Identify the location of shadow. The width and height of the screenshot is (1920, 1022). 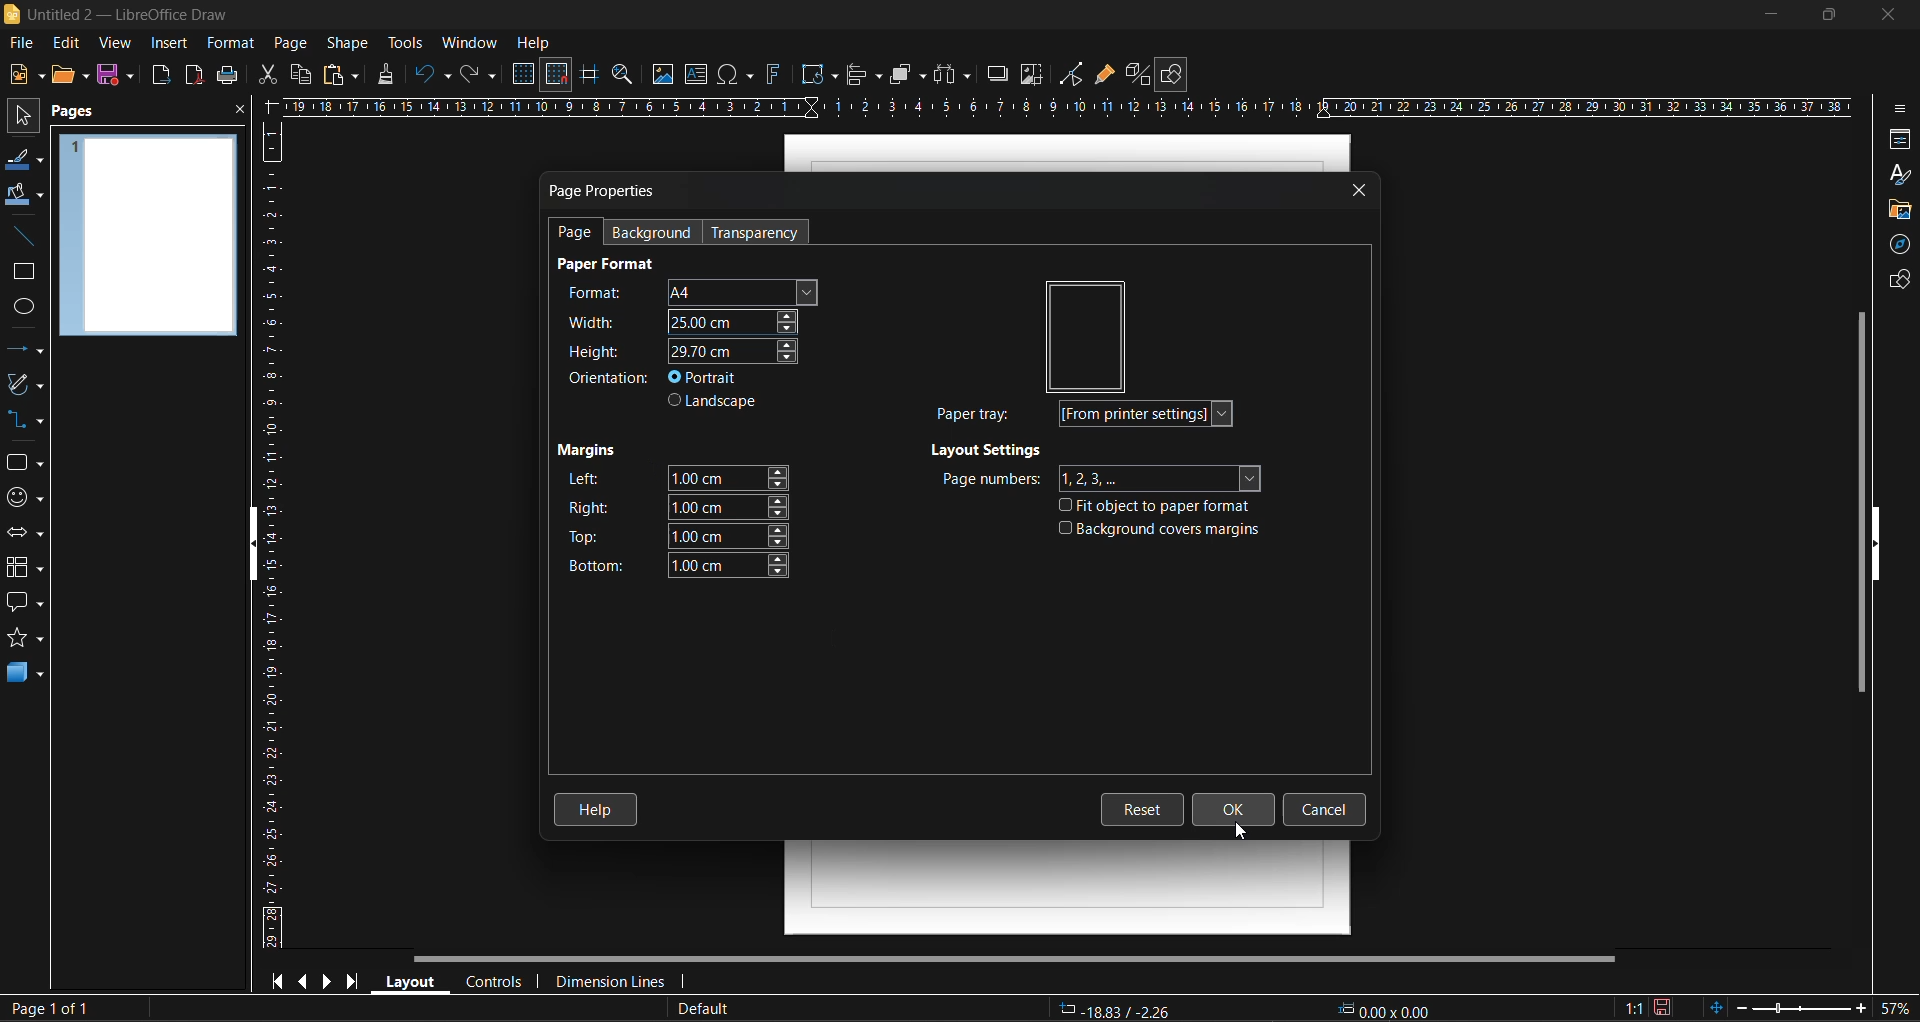
(1001, 72).